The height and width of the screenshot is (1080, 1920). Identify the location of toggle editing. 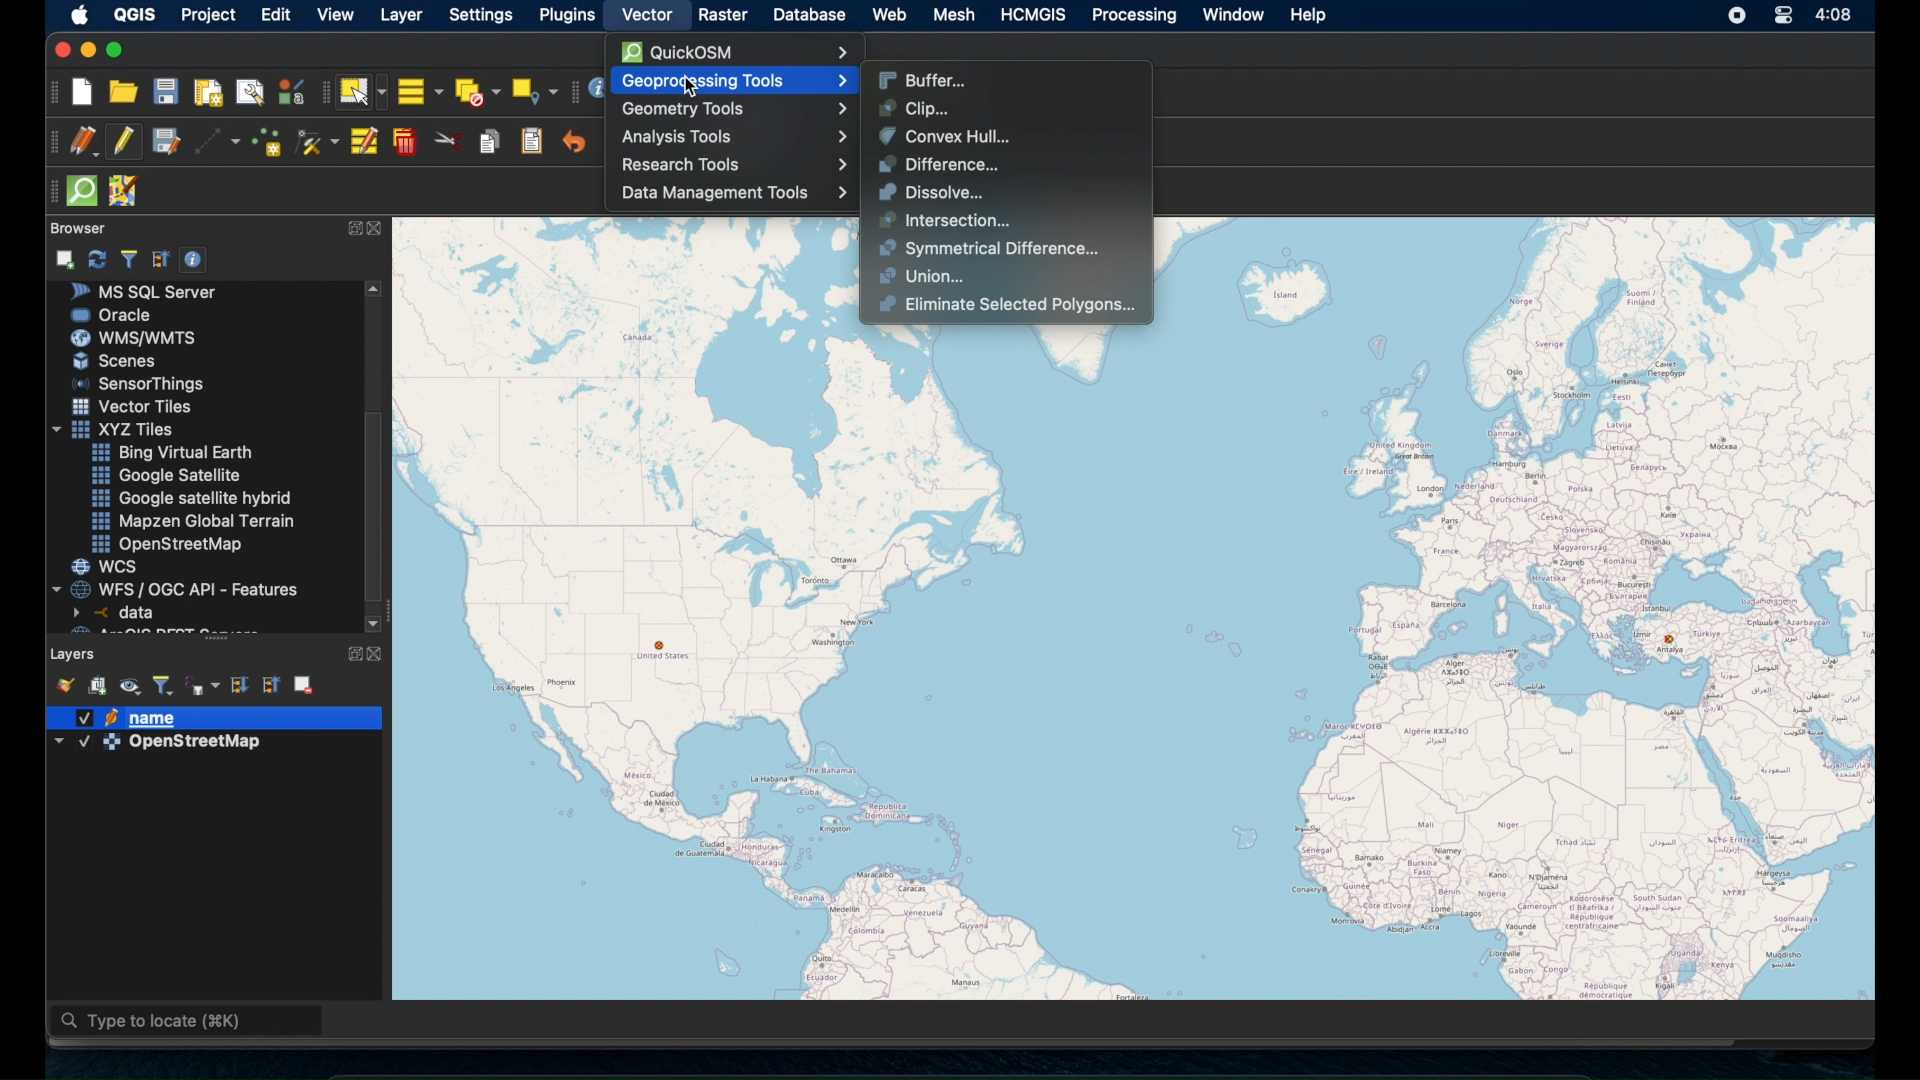
(123, 141).